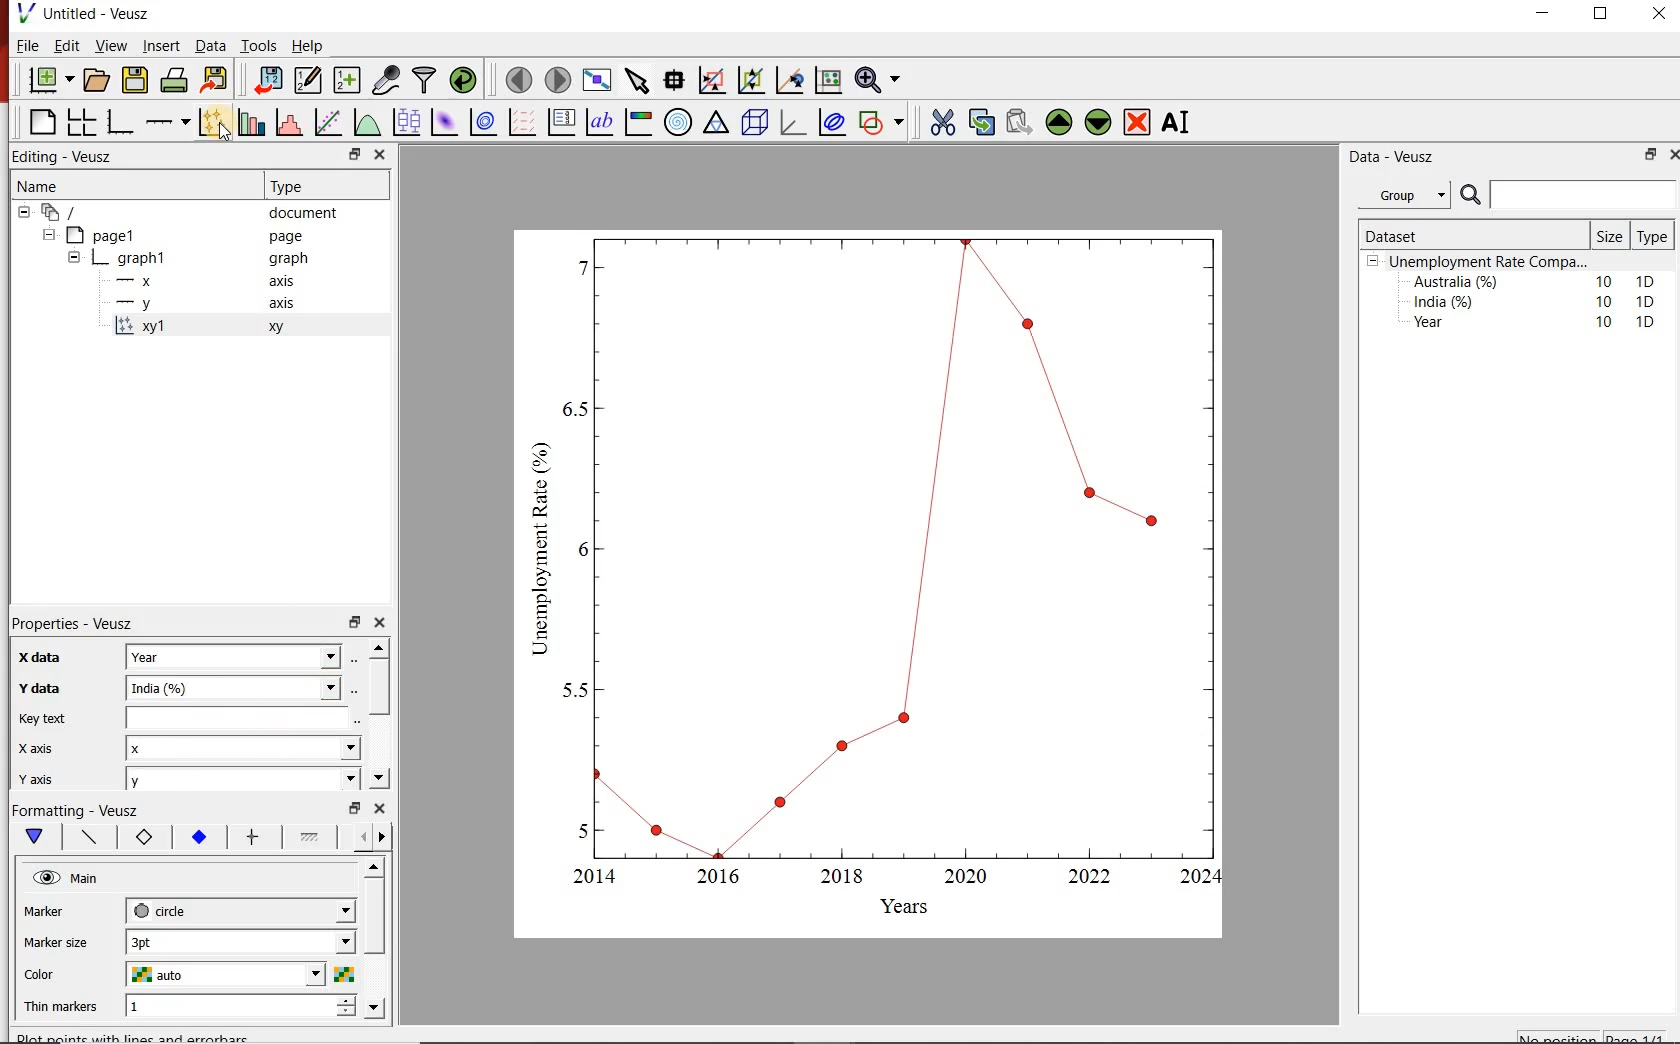  Describe the element at coordinates (1566, 195) in the screenshot. I see `search bar` at that location.